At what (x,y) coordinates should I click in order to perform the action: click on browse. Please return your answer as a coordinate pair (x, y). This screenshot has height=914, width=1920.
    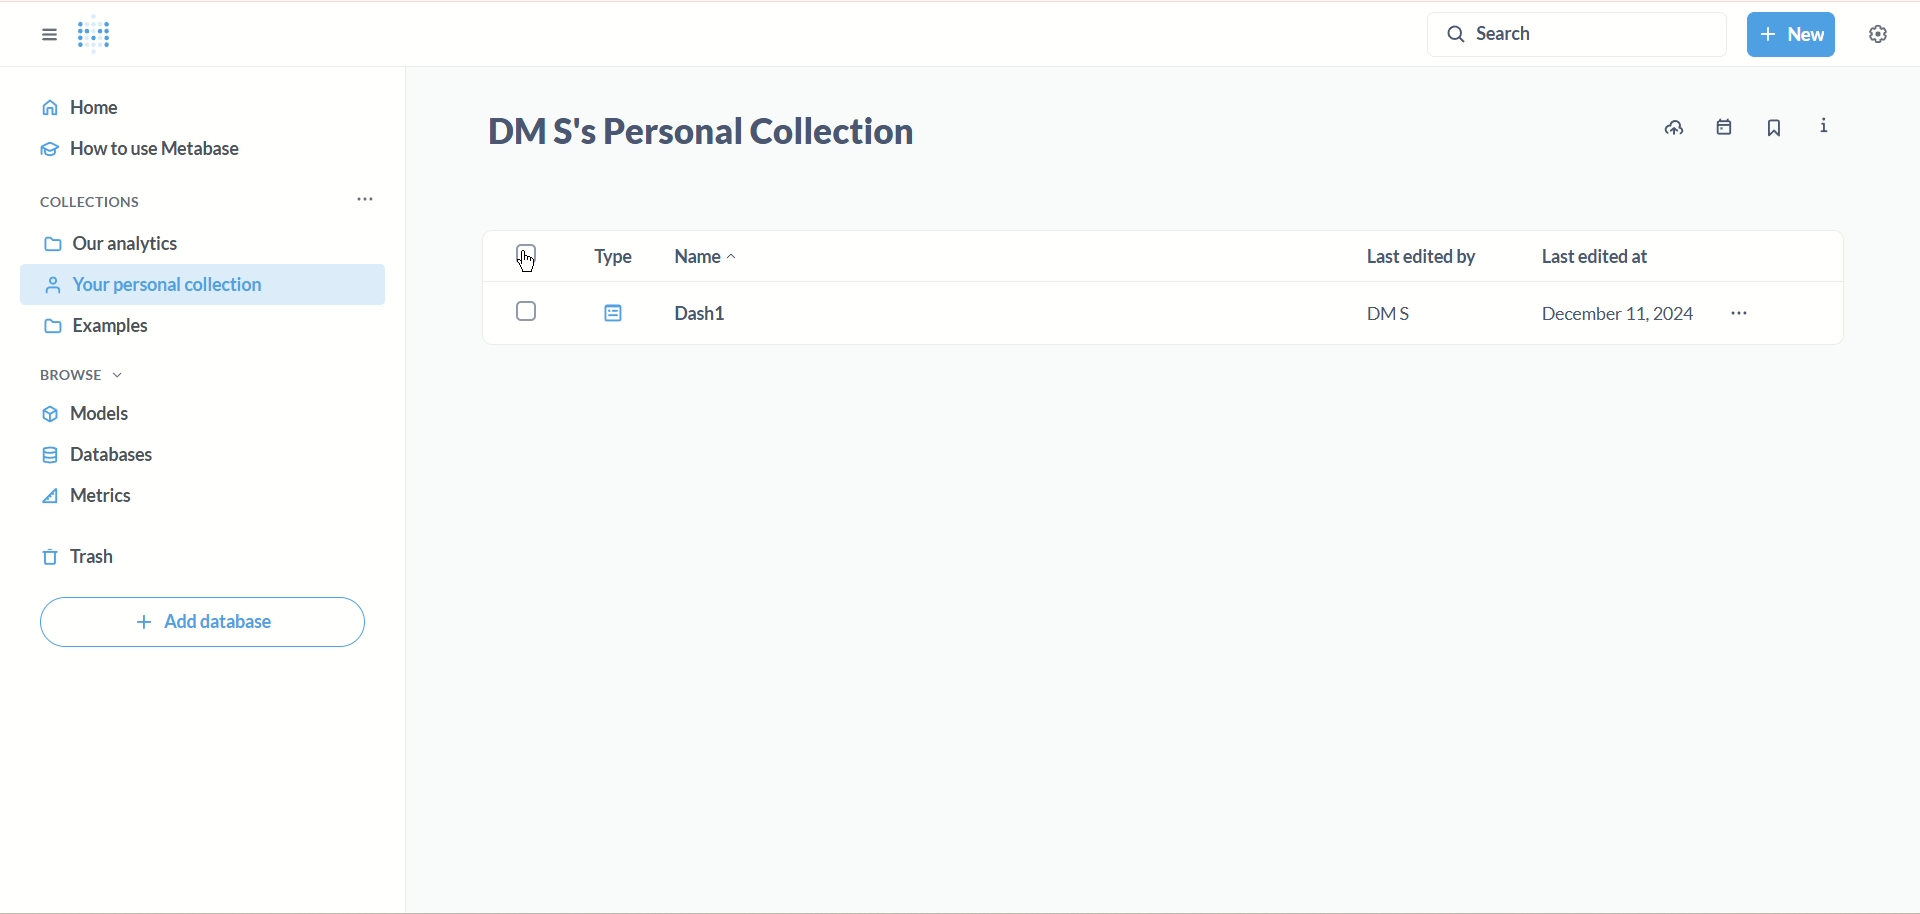
    Looking at the image, I should click on (85, 377).